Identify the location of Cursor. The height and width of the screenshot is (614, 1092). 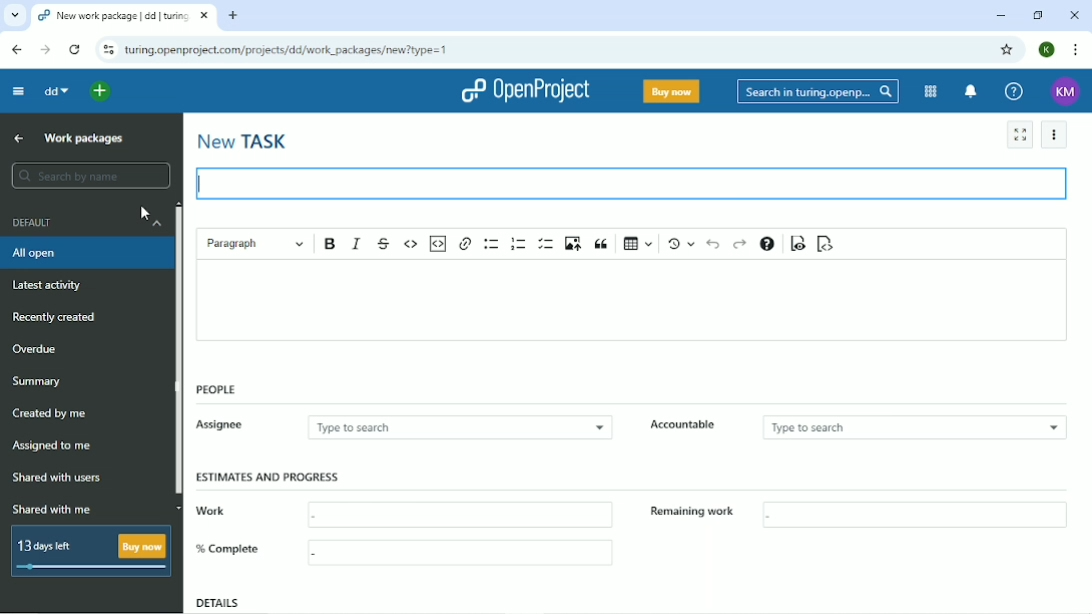
(145, 213).